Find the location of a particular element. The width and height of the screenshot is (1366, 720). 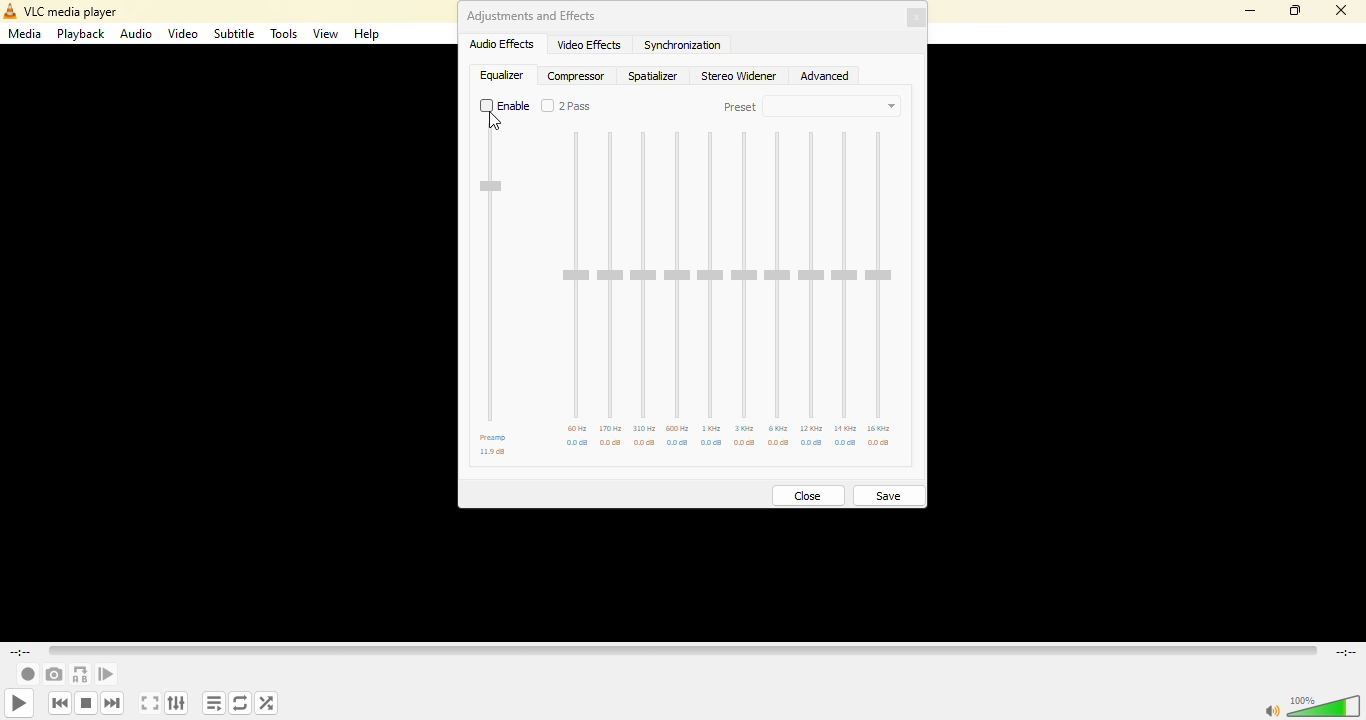

db is located at coordinates (846, 443).